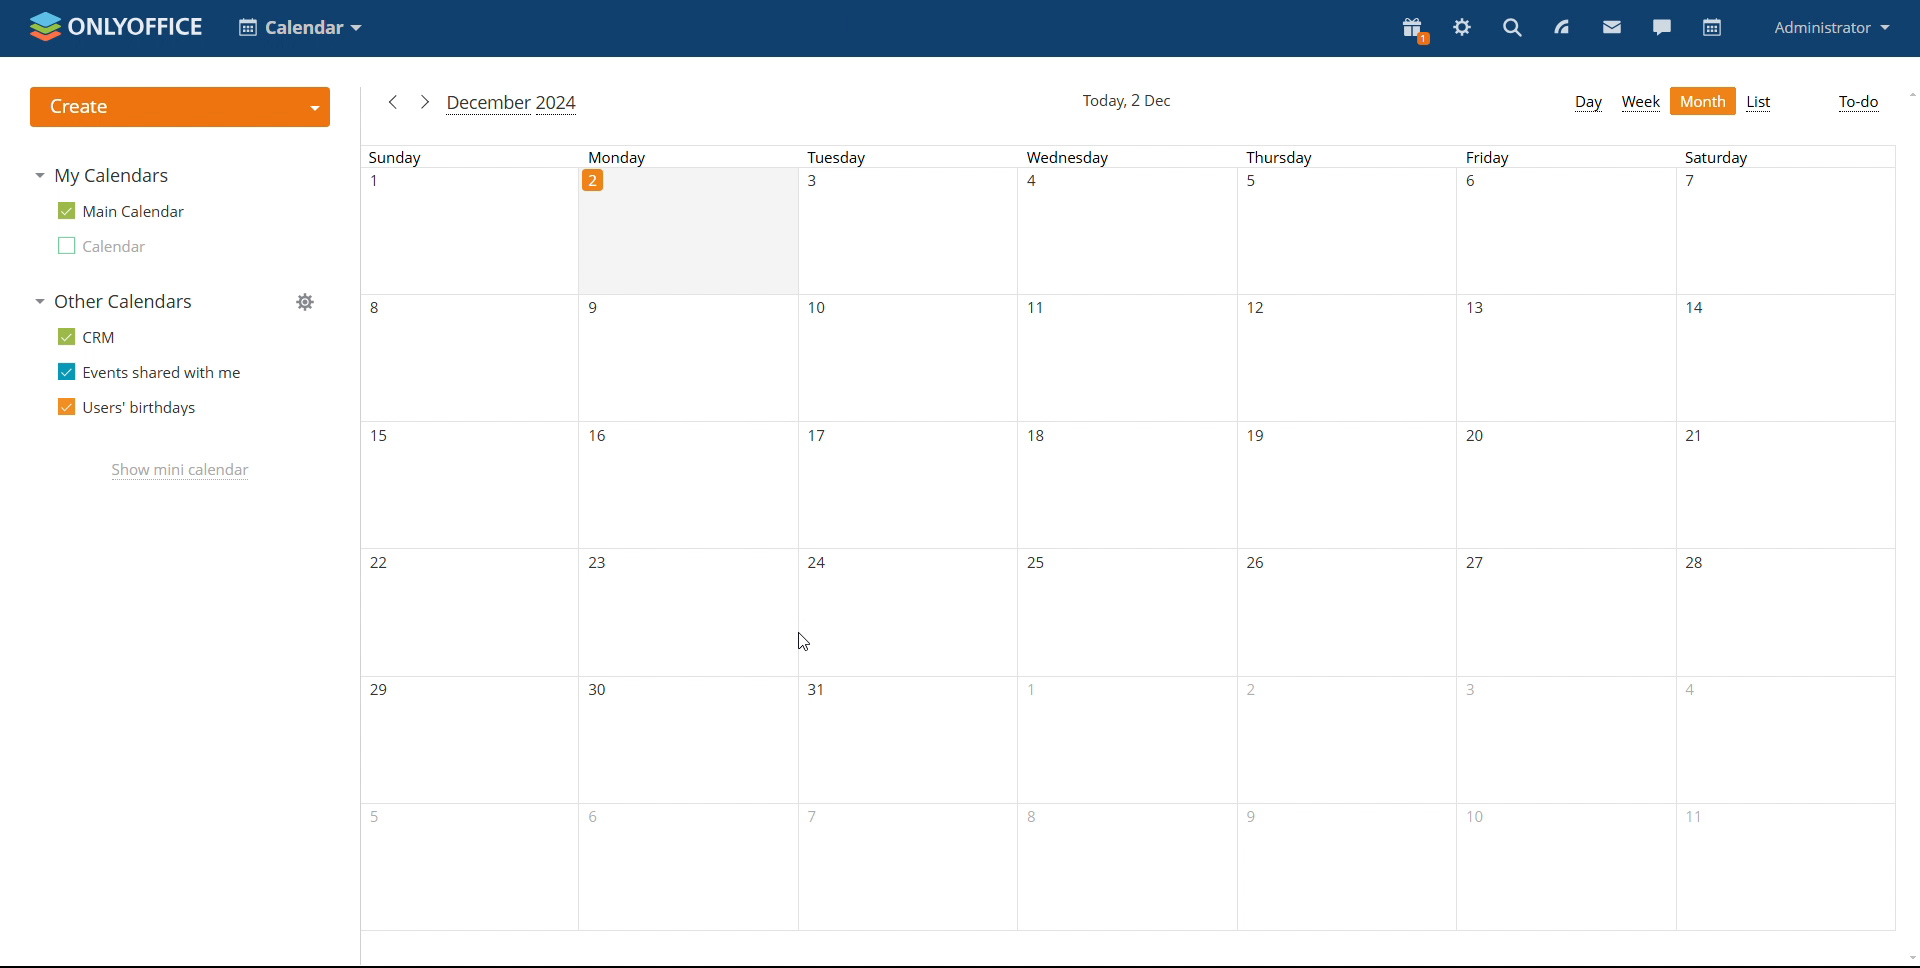  What do you see at coordinates (309, 214) in the screenshot?
I see `edit` at bounding box center [309, 214].